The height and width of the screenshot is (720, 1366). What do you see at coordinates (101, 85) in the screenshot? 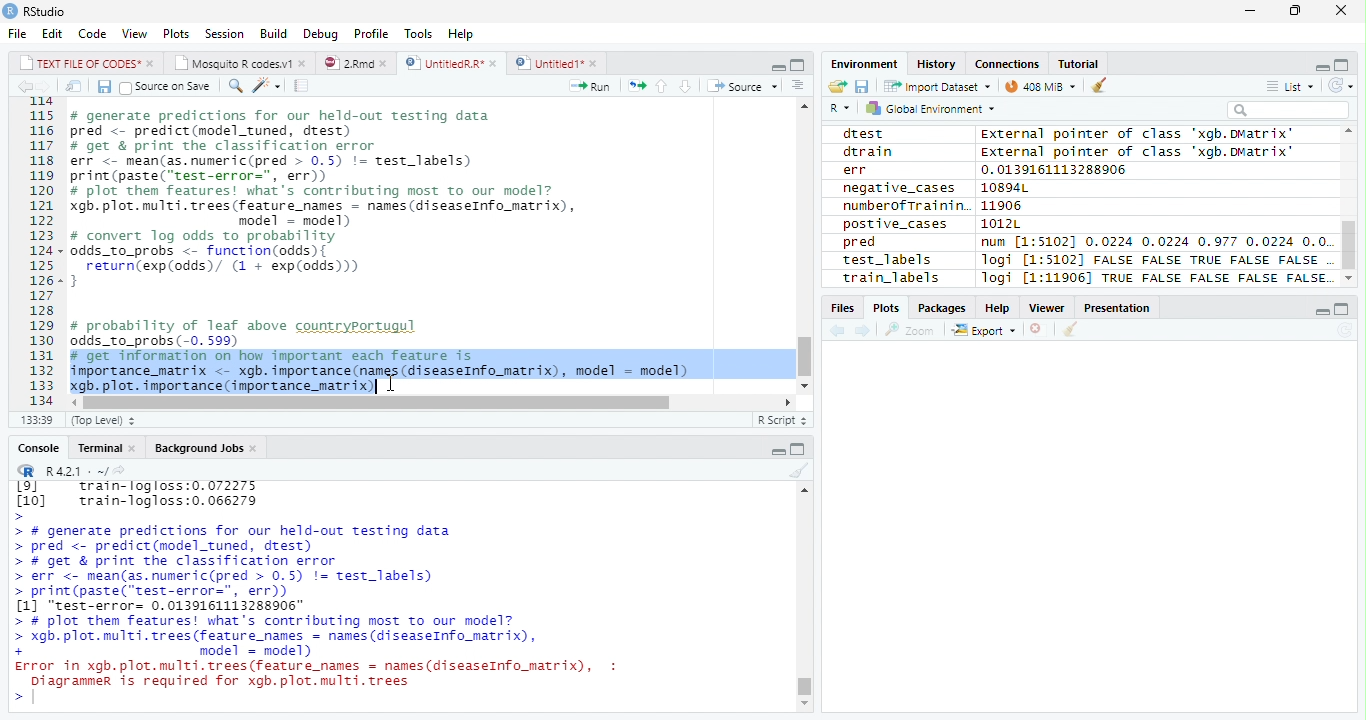
I see `Save` at bounding box center [101, 85].